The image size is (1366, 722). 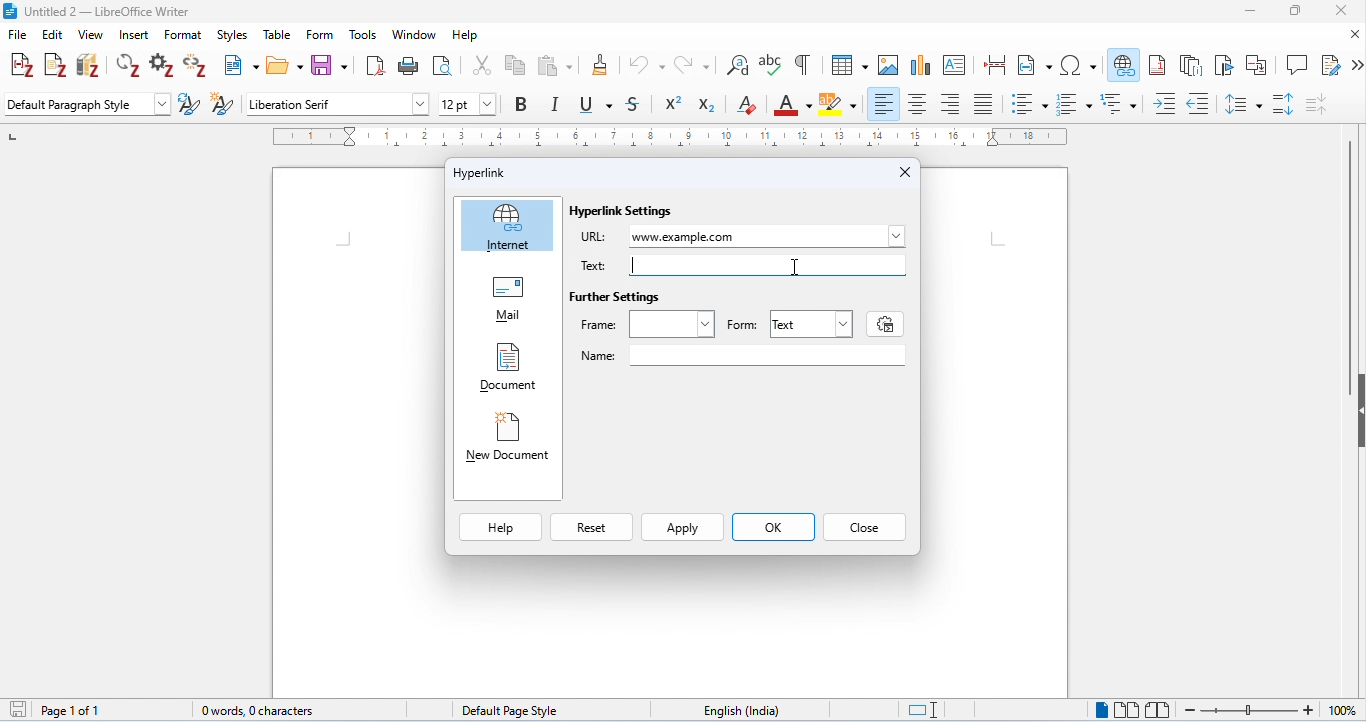 What do you see at coordinates (1338, 11) in the screenshot?
I see `close` at bounding box center [1338, 11].